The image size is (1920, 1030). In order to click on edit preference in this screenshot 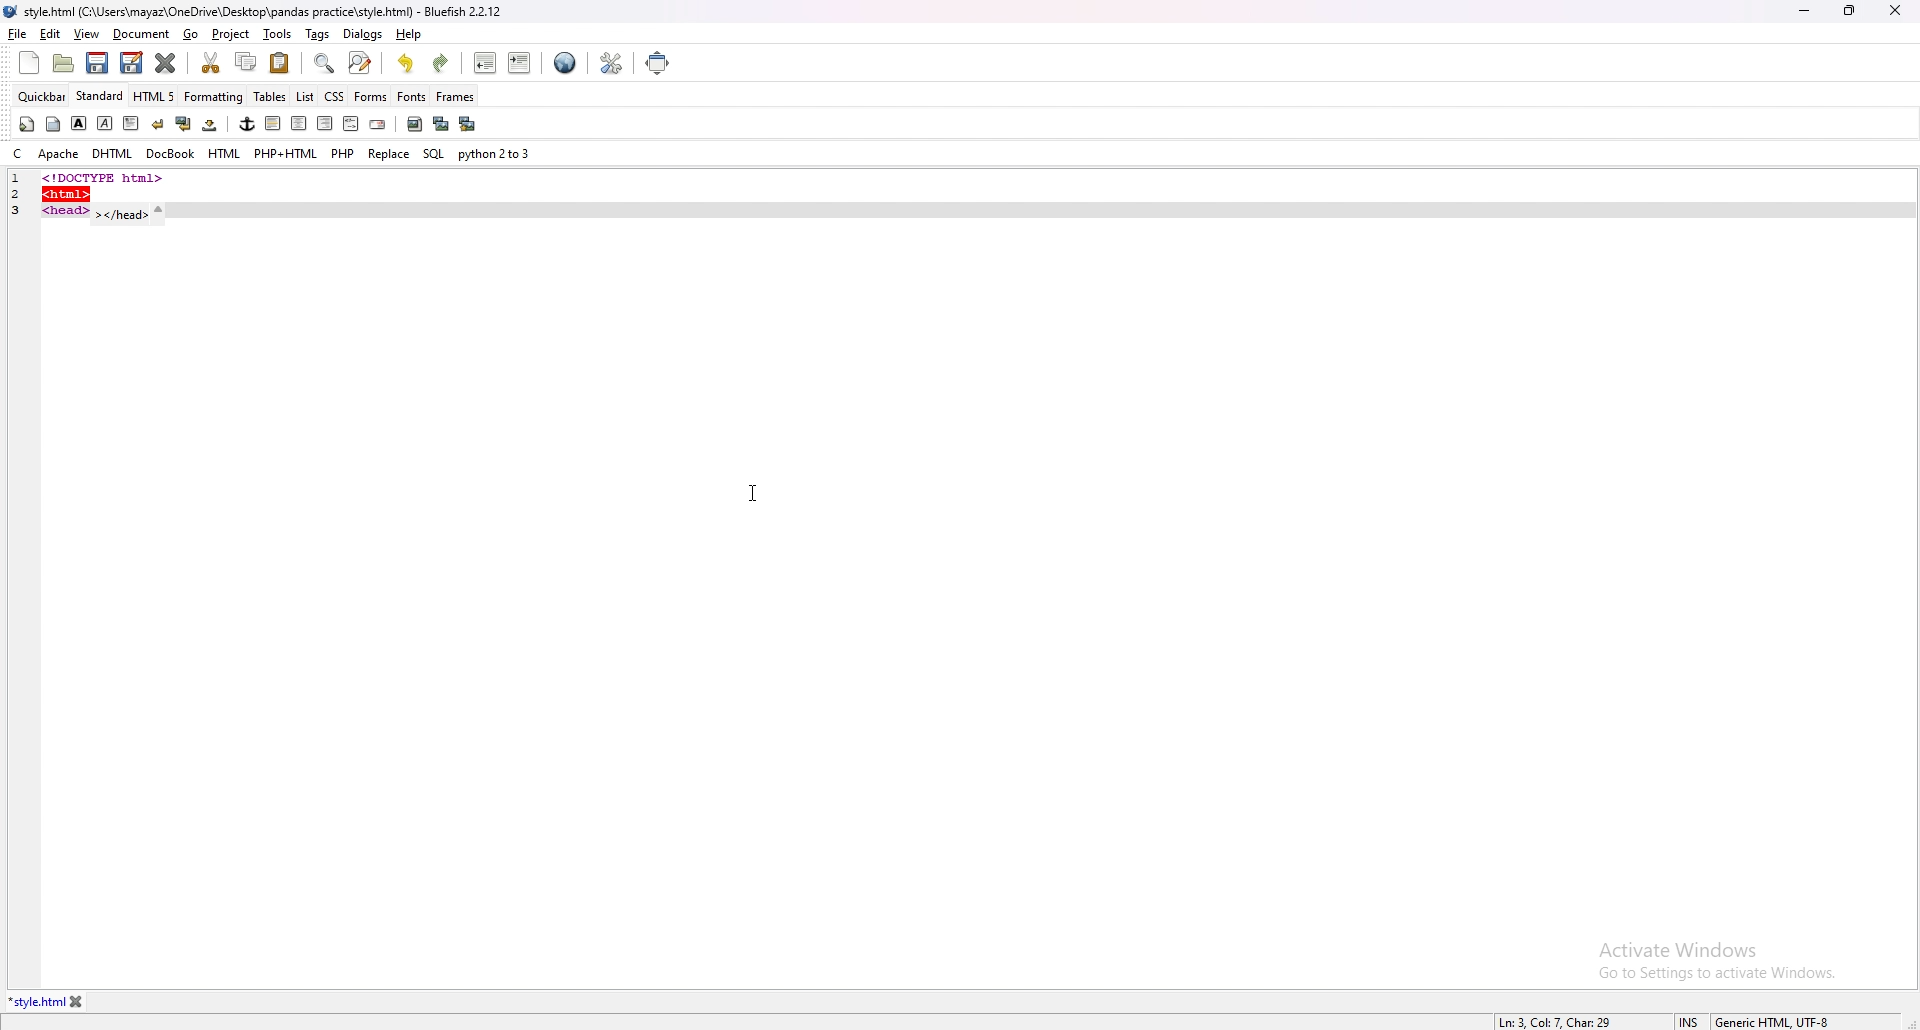, I will do `click(610, 62)`.